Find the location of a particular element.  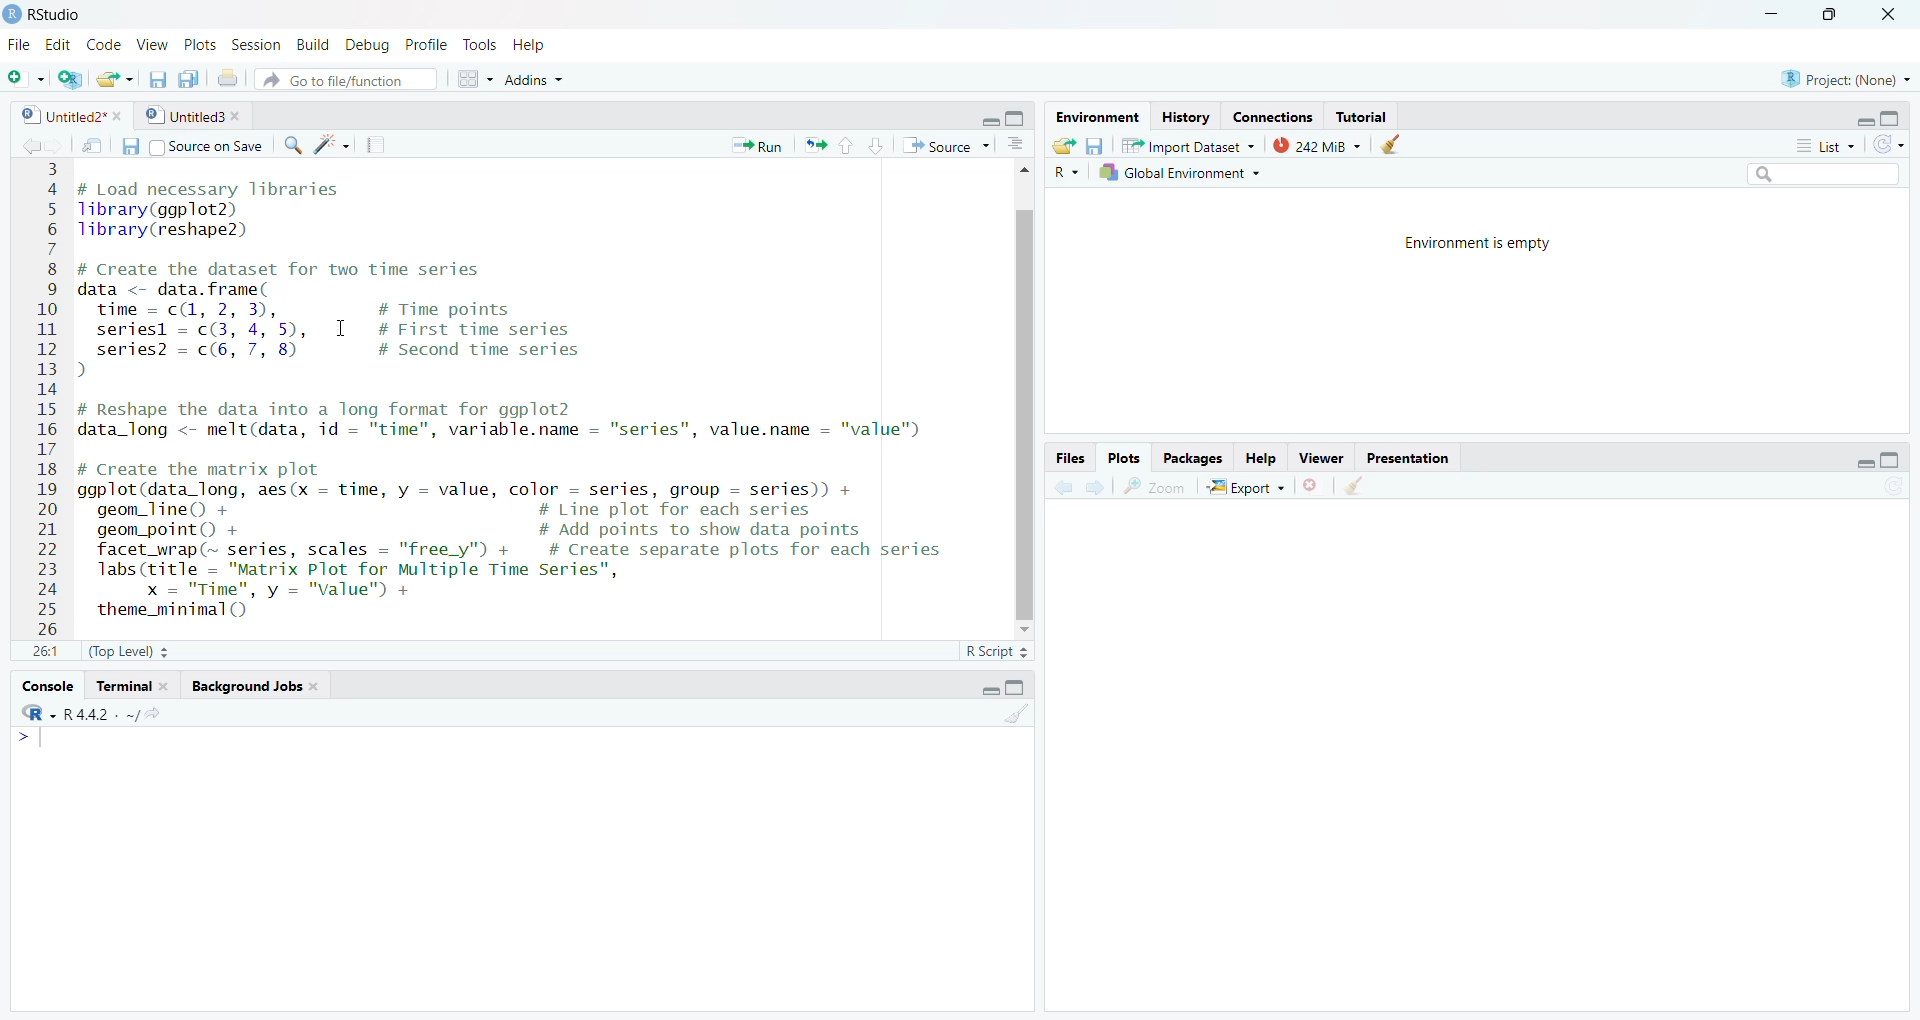

# Load necessary libraries library(ggplot2) library(reshape2)# Create the dataset for two time seriesdata <- data.frame(Tlie = Gl, 2; I # Time pointsseriesl = c(3, 4, 5), # First time seriesseries? = c(6, 7, 8) # Second time series)# Reshape the data into a long format for ggplot2data_long <- melt(data, id = "time", variable.name = "series", value.name = "value")# Create the matrix plotggplot(data_long, aes(x - time, y — value, color — series, group — series)) +geom_line() + # Line plot for each seriesgeom_point() + # Add points to show data pointsfacet_wrap(~ series, scales = "free_y") + # Create separate plots for each serieslabs (title = "Matrix Plot for Multiple Time Series",x = "Time", y = "value" +theme minimal () is located at coordinates (534, 396).